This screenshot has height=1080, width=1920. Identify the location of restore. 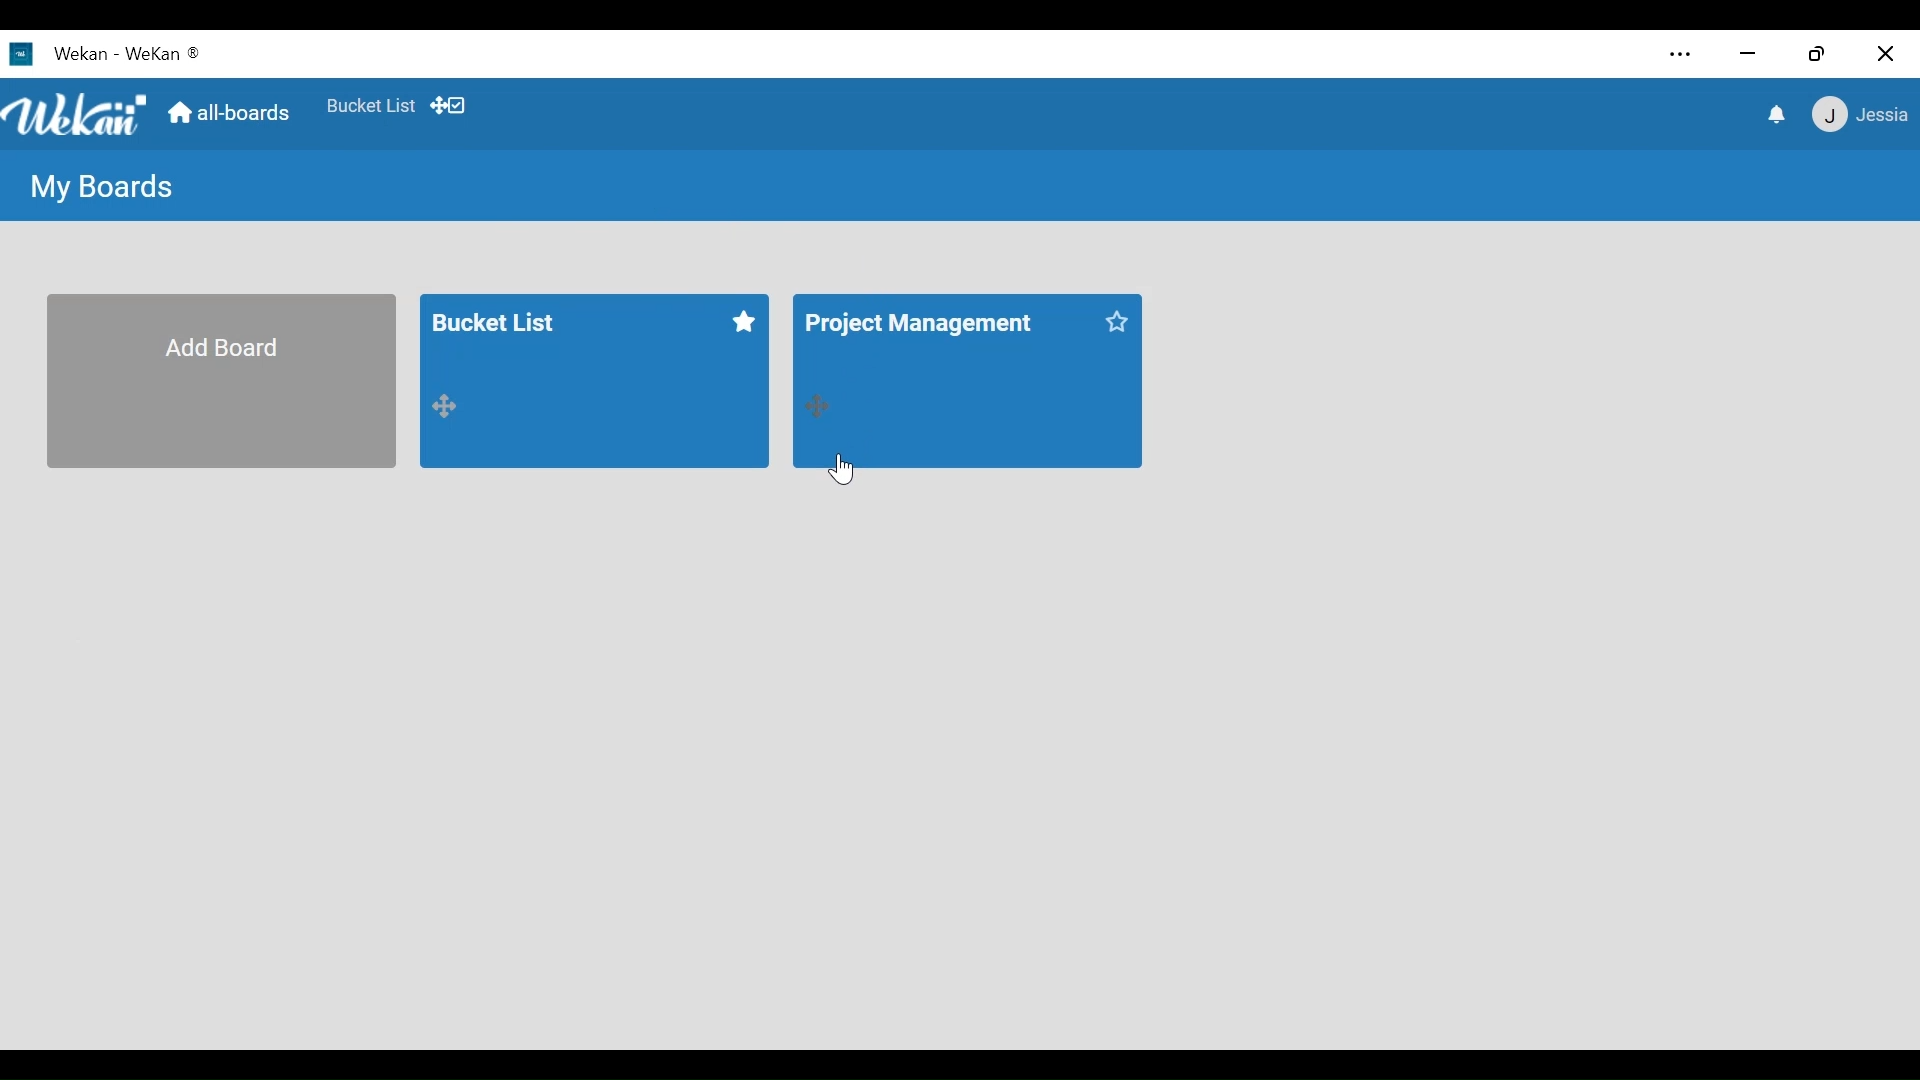
(1819, 53).